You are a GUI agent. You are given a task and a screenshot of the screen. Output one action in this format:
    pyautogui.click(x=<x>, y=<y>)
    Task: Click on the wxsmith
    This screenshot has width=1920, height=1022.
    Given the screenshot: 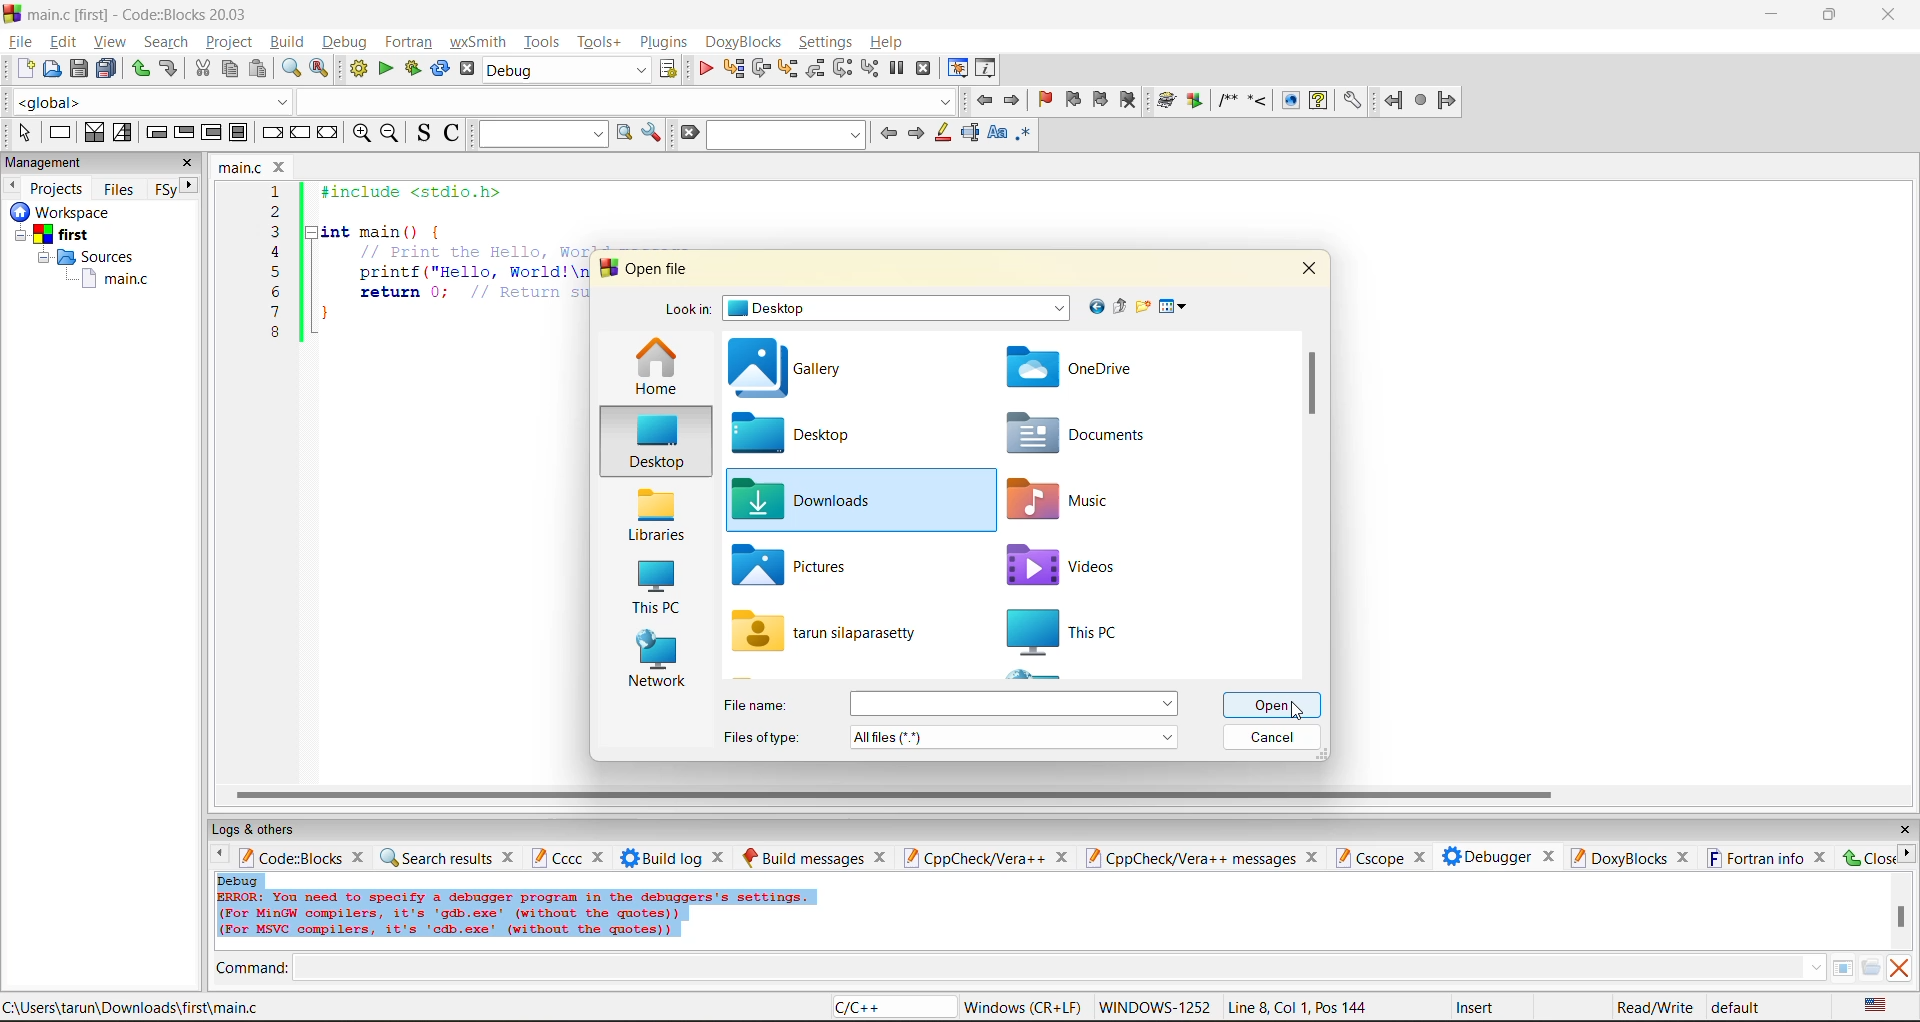 What is the action you would take?
    pyautogui.click(x=479, y=42)
    